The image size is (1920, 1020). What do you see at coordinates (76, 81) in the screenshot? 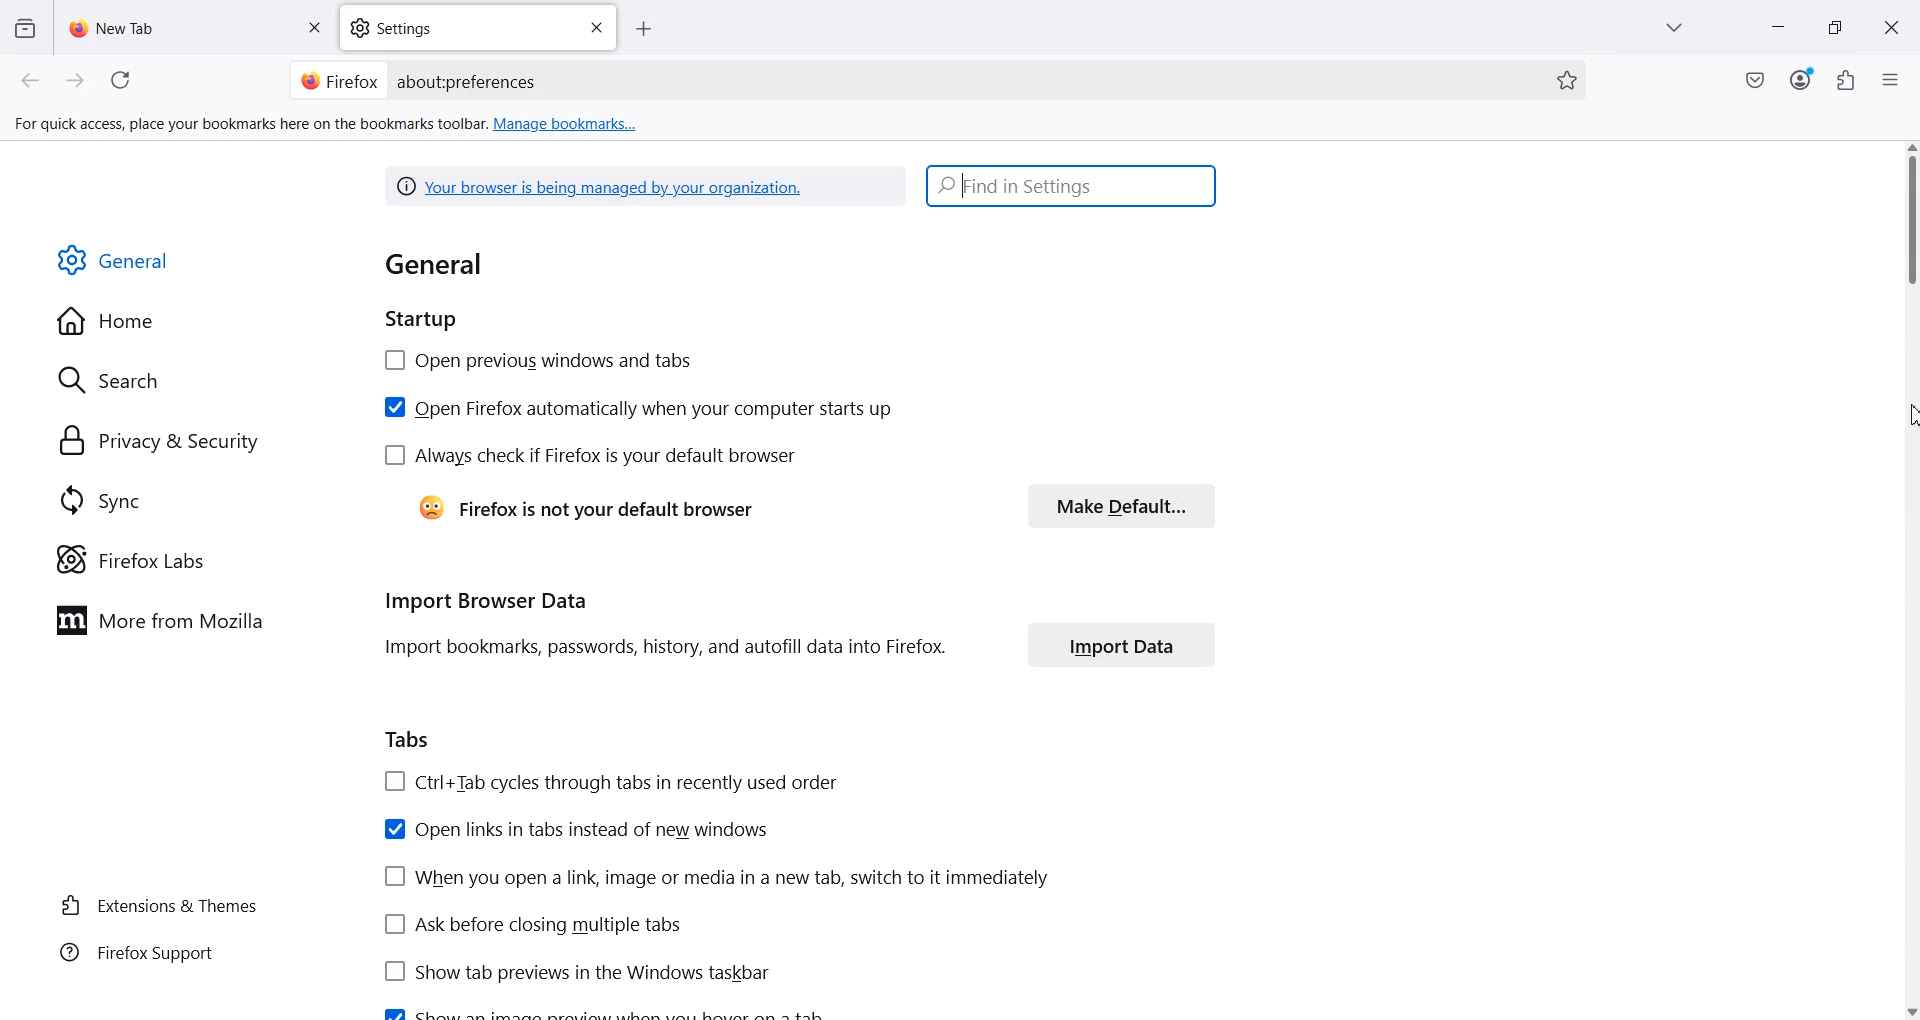
I see `Forward` at bounding box center [76, 81].